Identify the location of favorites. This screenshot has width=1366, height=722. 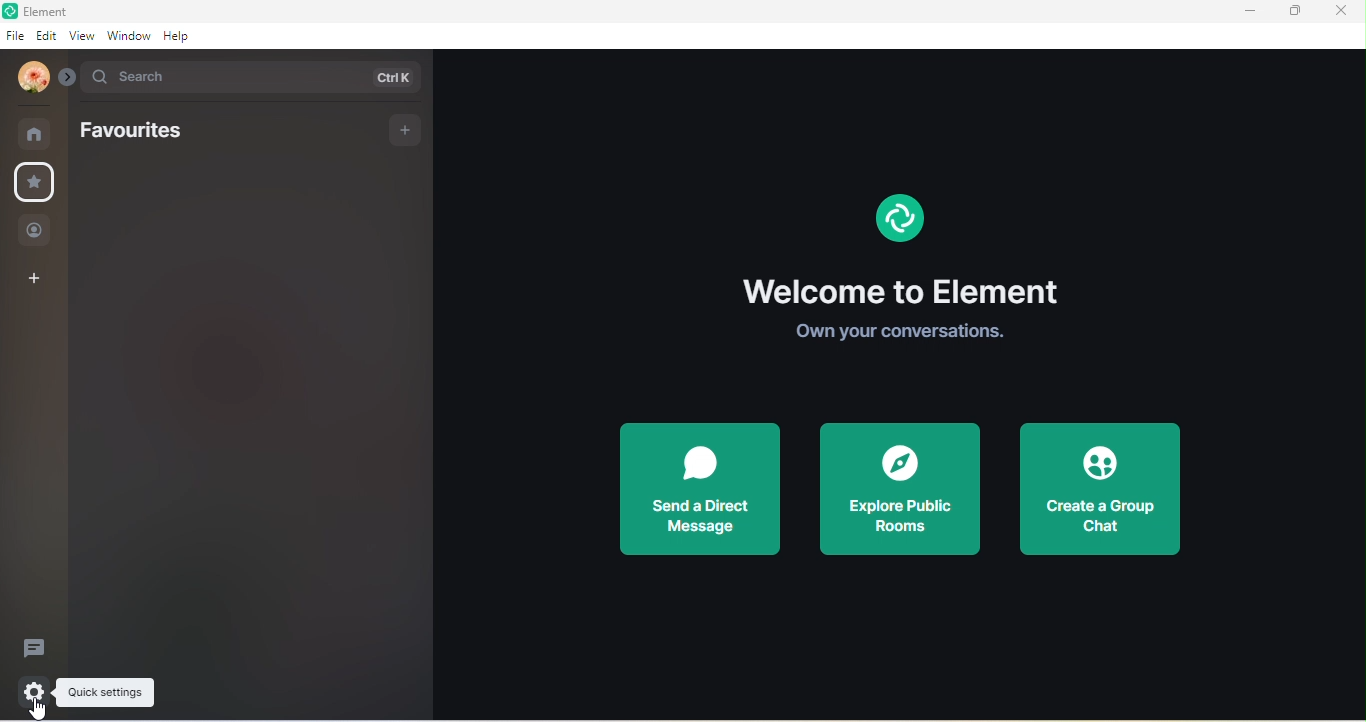
(155, 131).